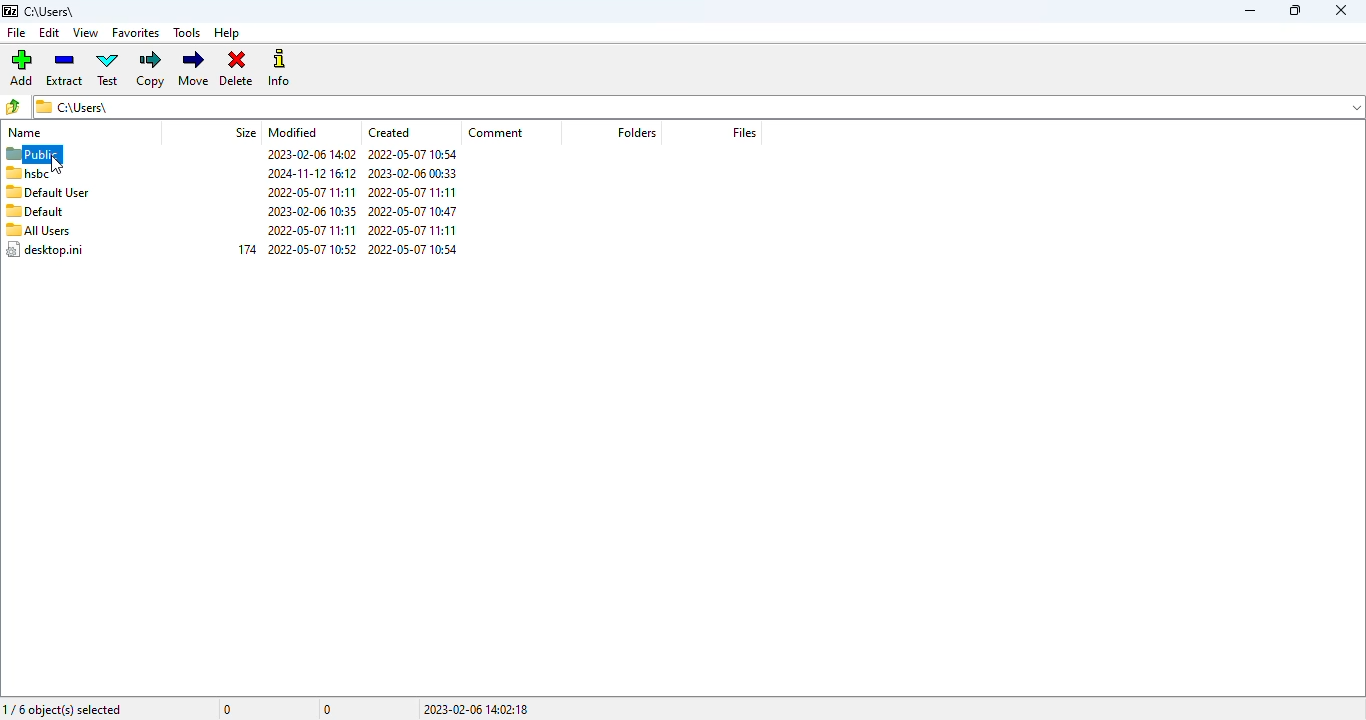 This screenshot has height=720, width=1366. Describe the element at coordinates (64, 13) in the screenshot. I see `c:\users\` at that location.